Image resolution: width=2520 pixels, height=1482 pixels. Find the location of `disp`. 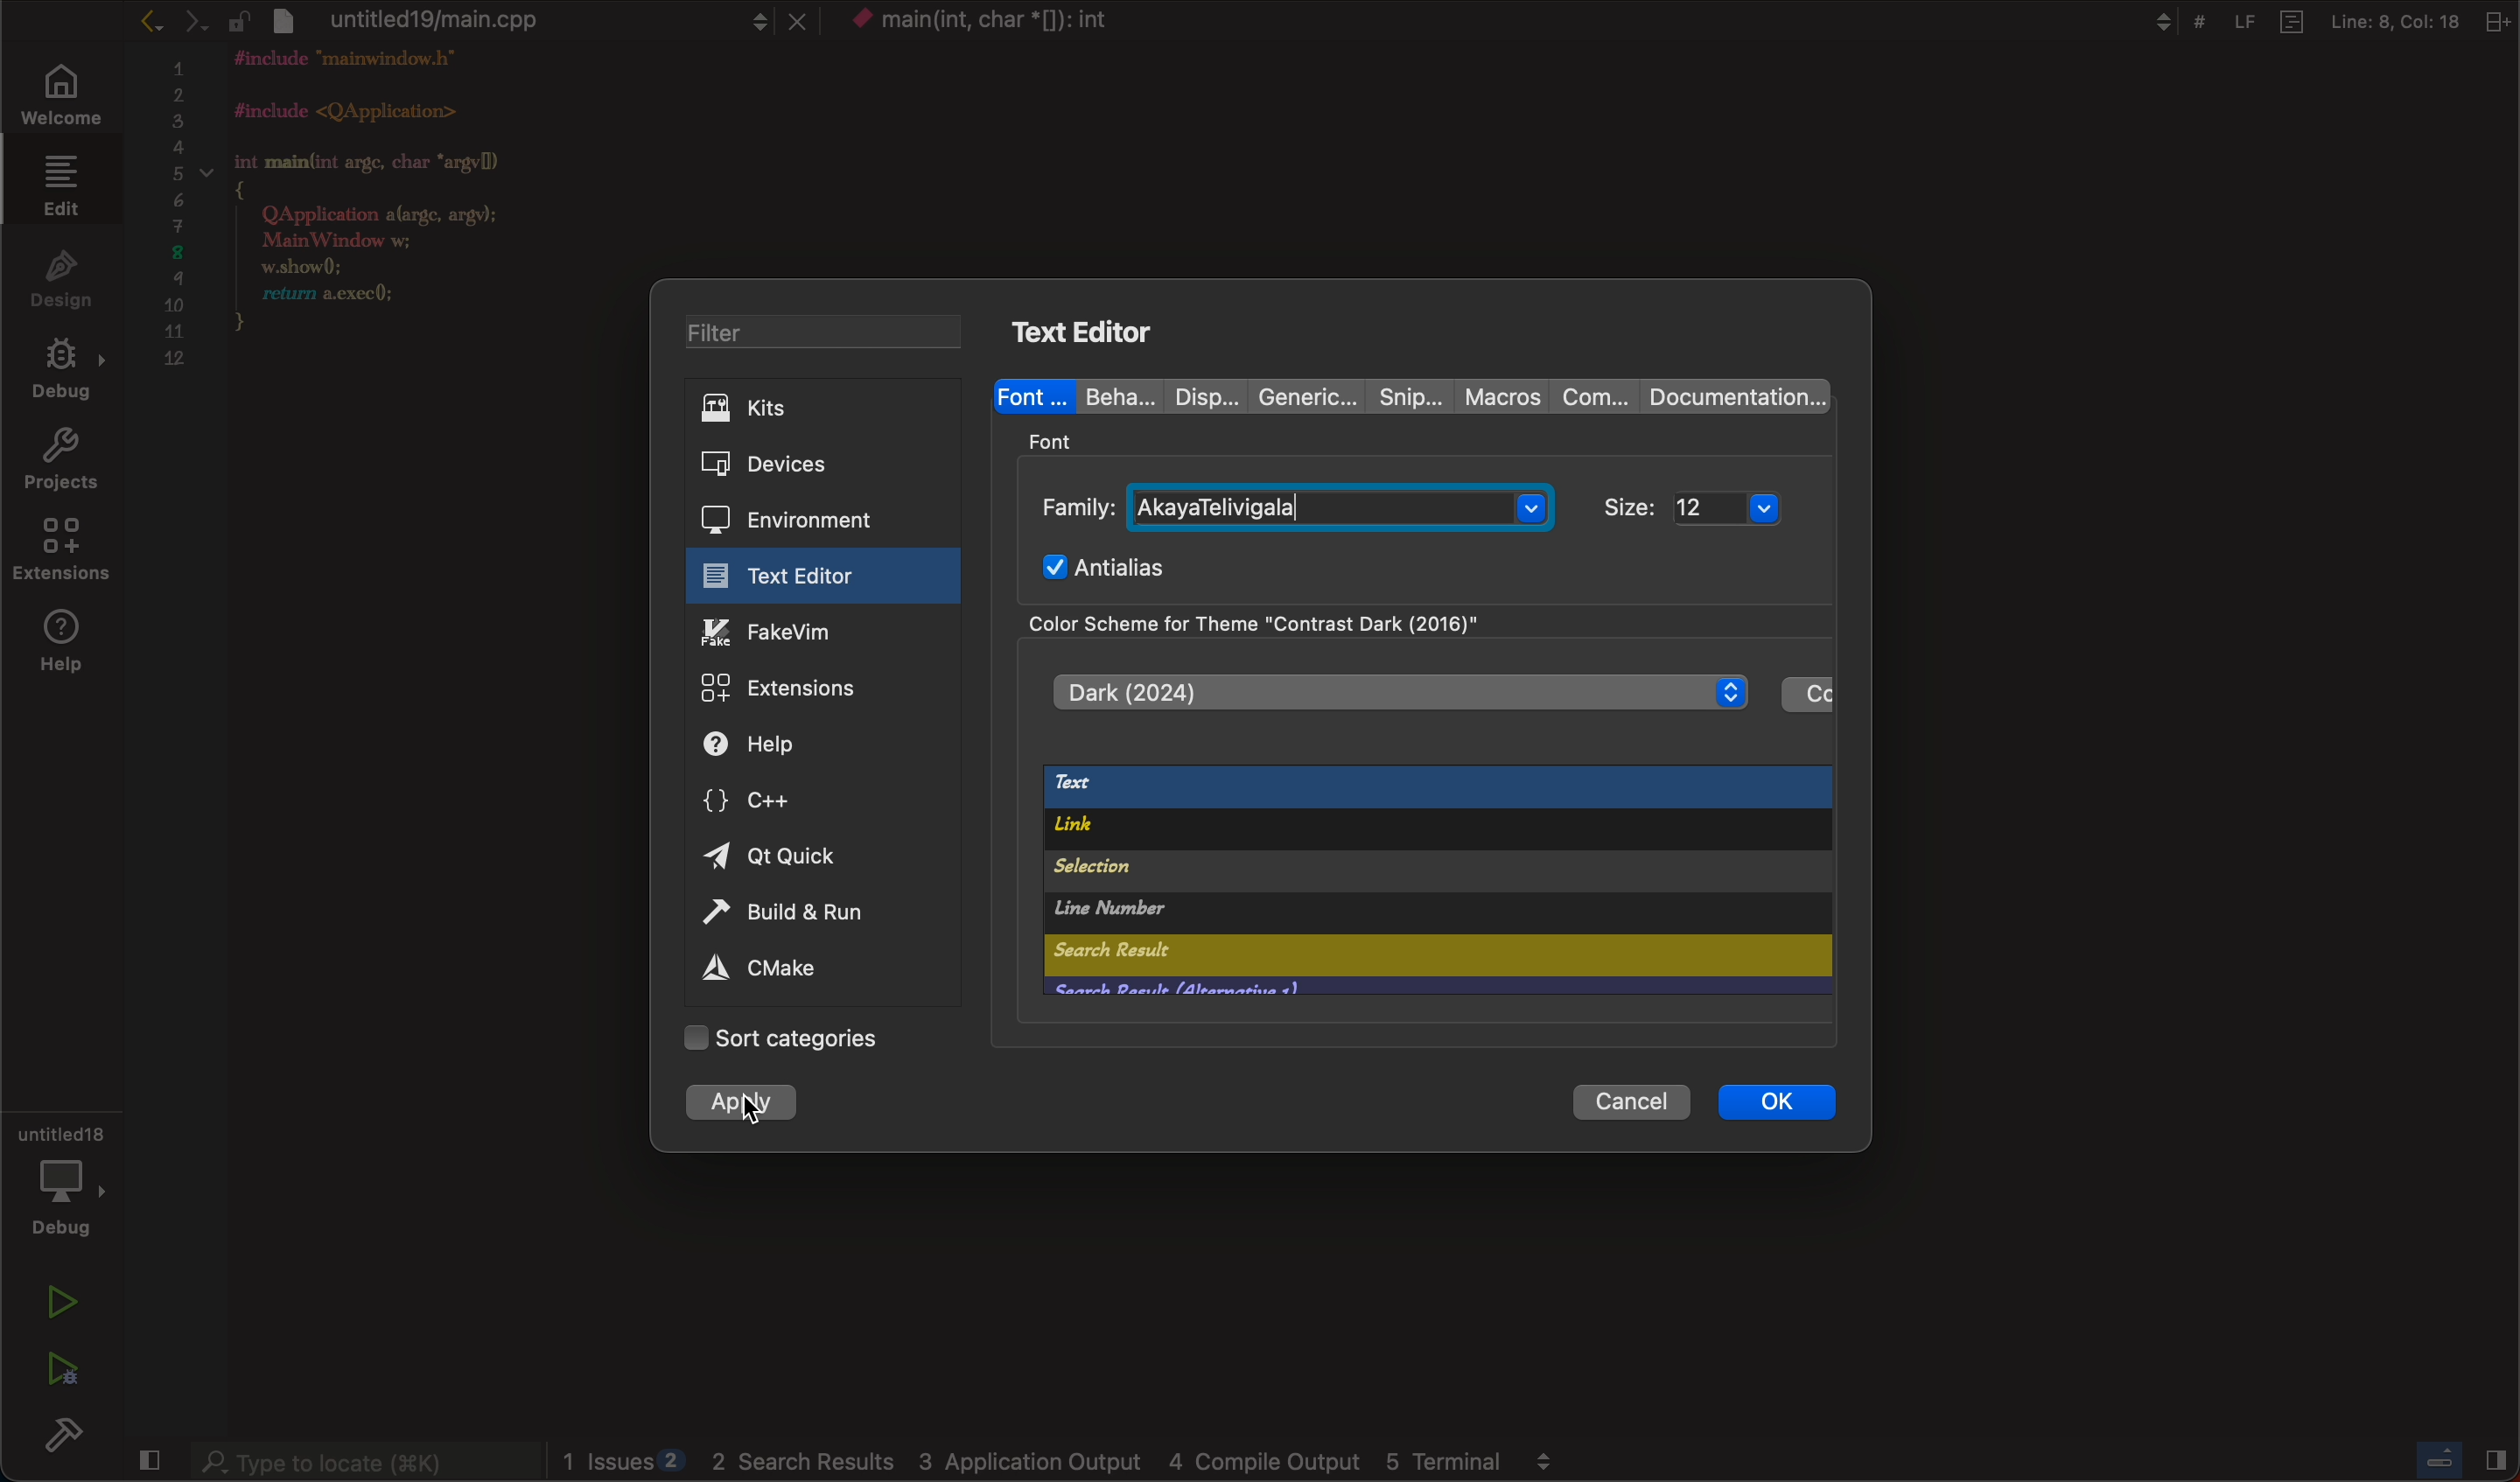

disp is located at coordinates (1193, 396).